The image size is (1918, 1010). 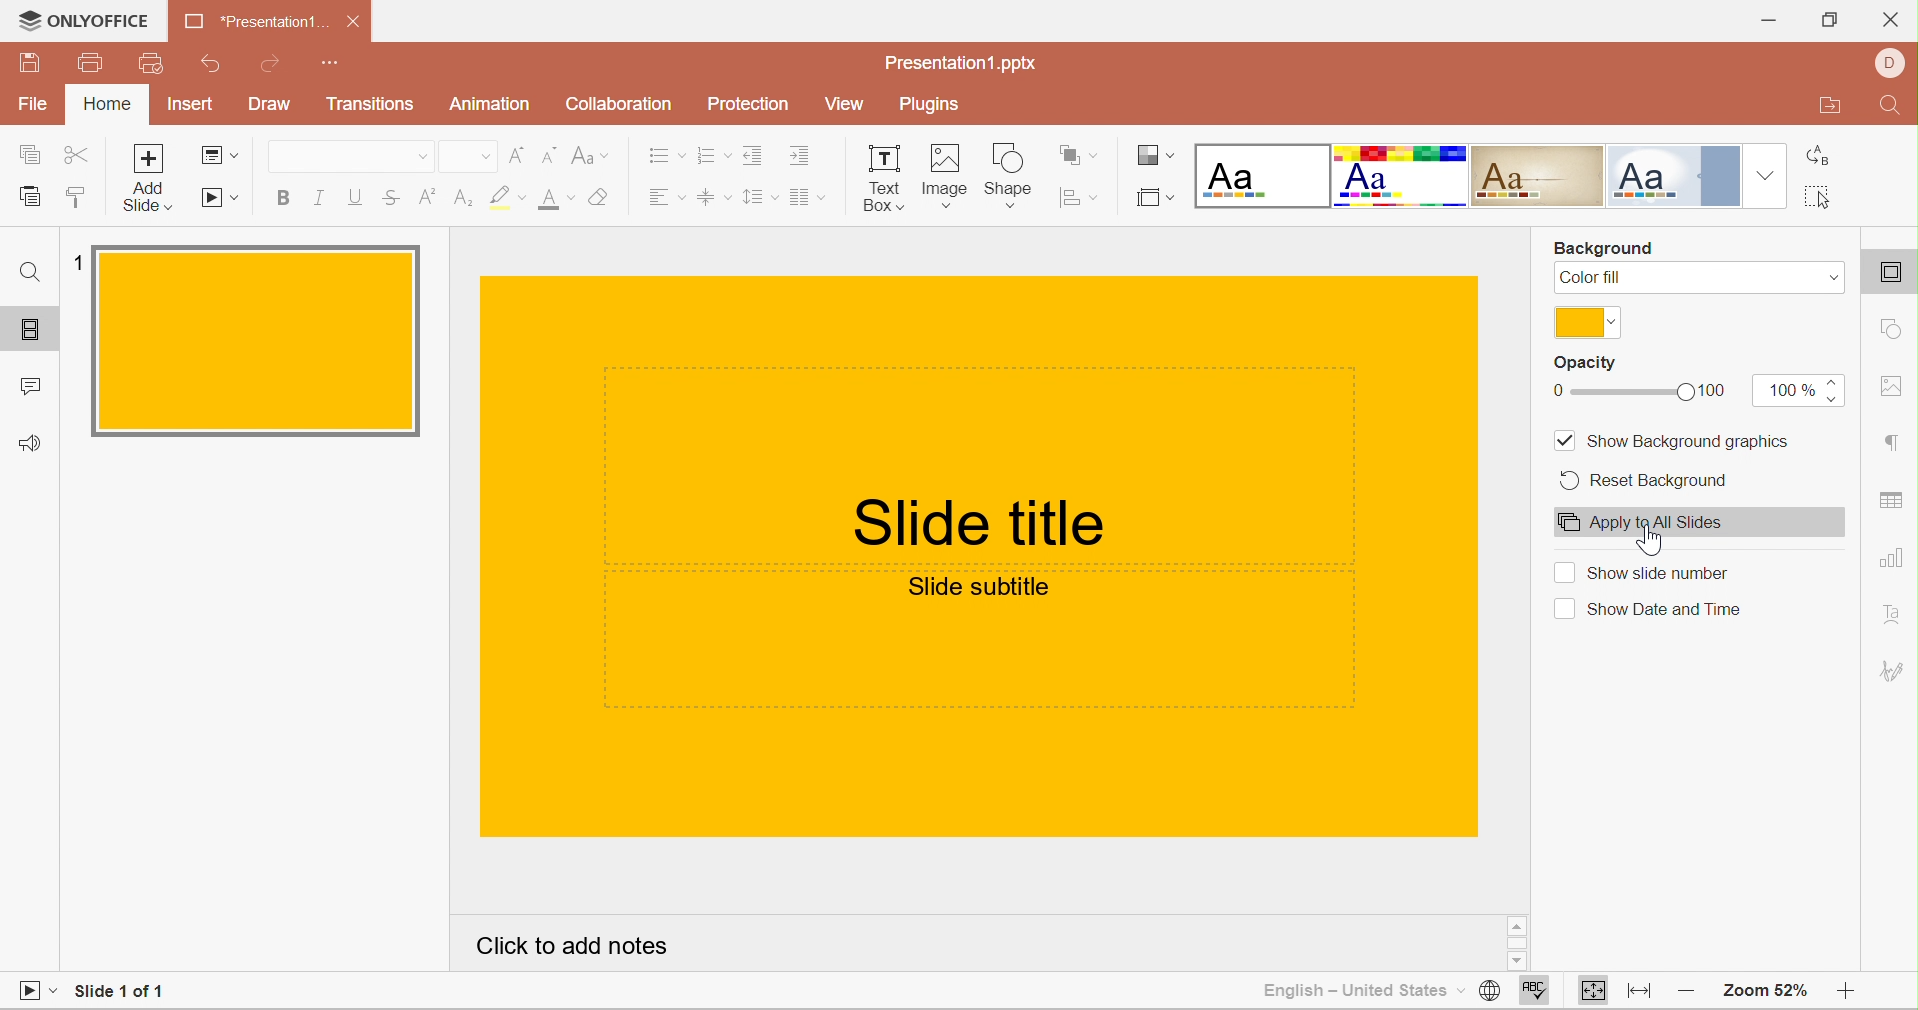 I want to click on Home, so click(x=111, y=105).